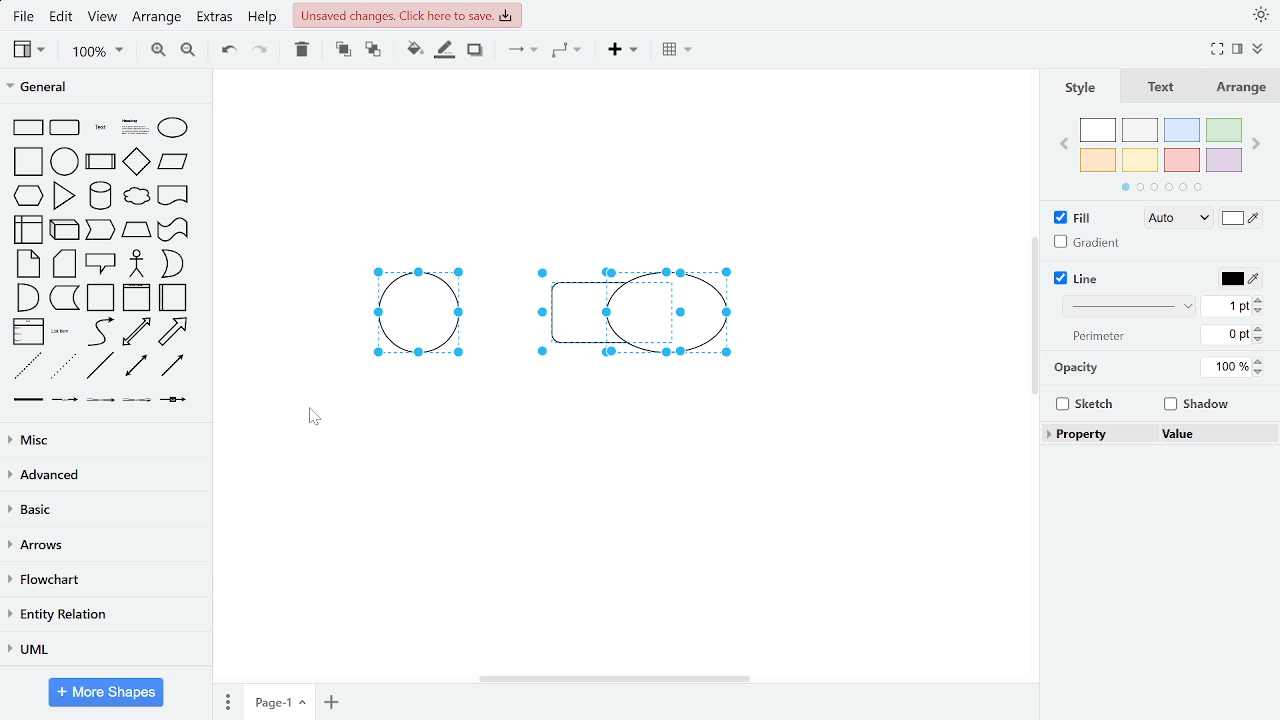 This screenshot has height=720, width=1280. What do you see at coordinates (1258, 15) in the screenshot?
I see `appearance` at bounding box center [1258, 15].